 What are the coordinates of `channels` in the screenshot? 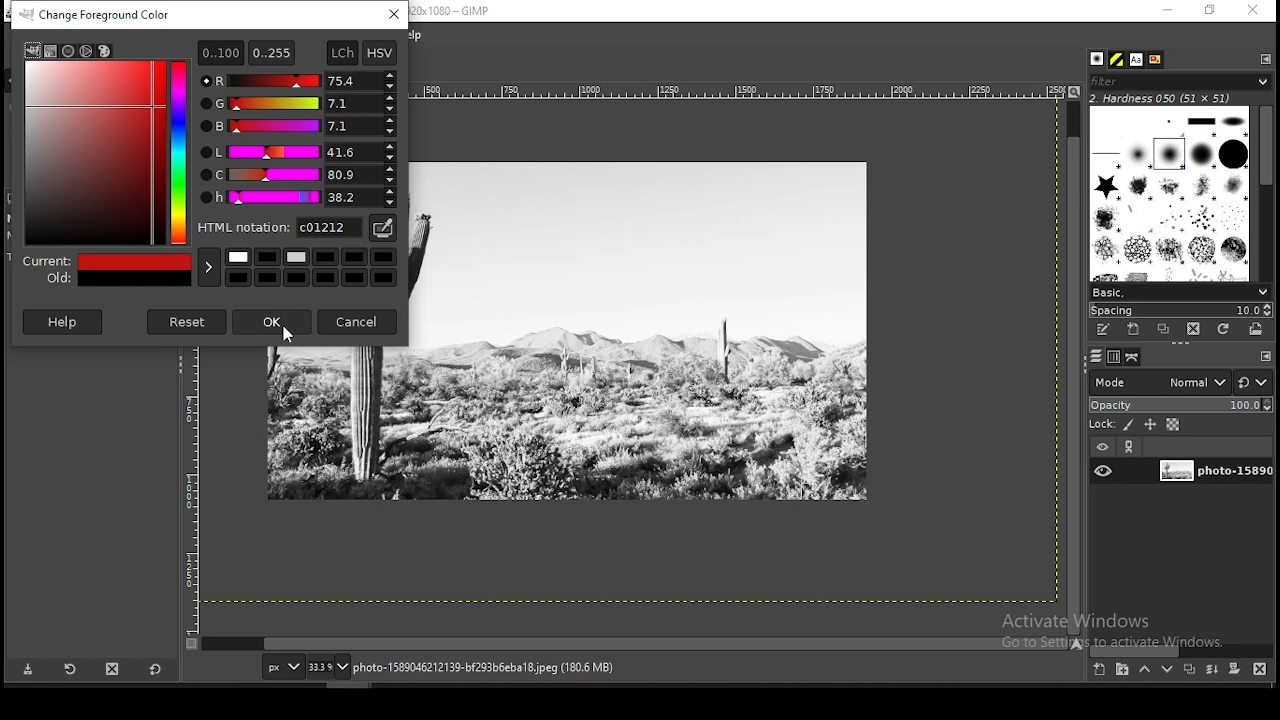 It's located at (1116, 357).